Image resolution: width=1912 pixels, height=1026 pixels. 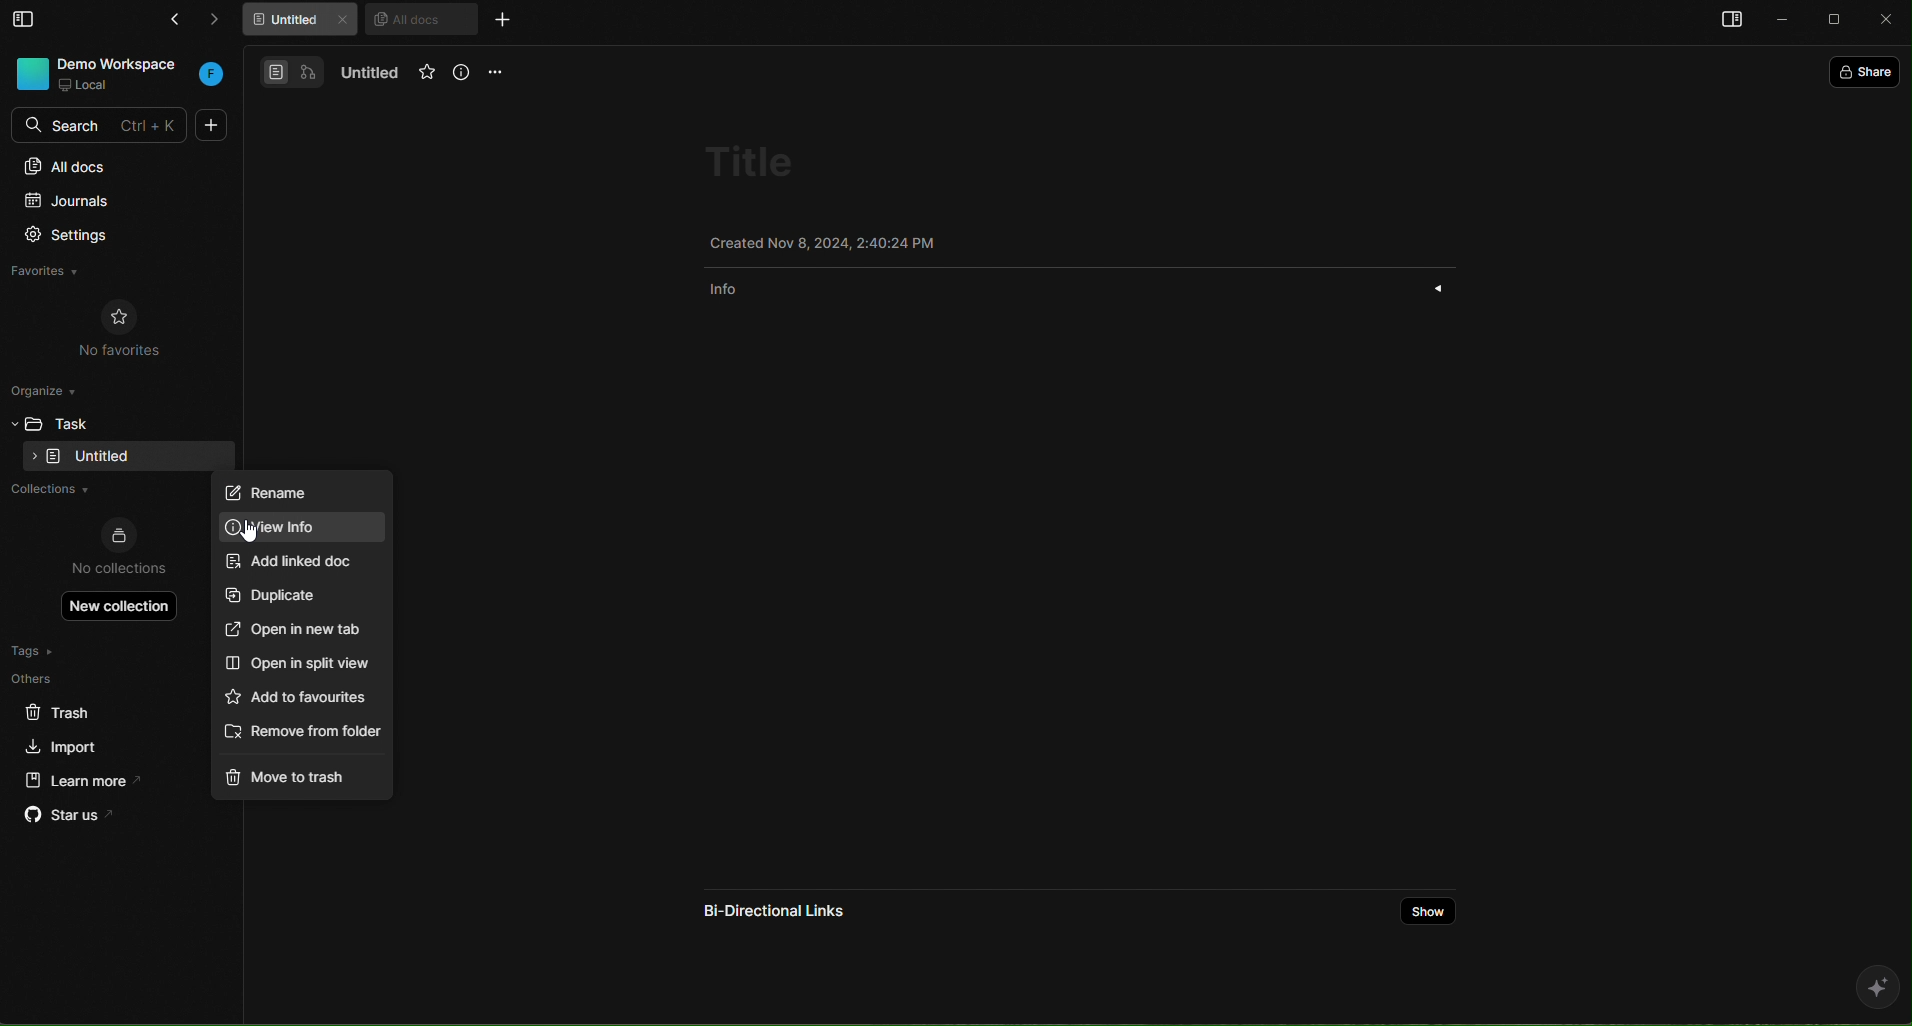 I want to click on new collection, so click(x=120, y=605).